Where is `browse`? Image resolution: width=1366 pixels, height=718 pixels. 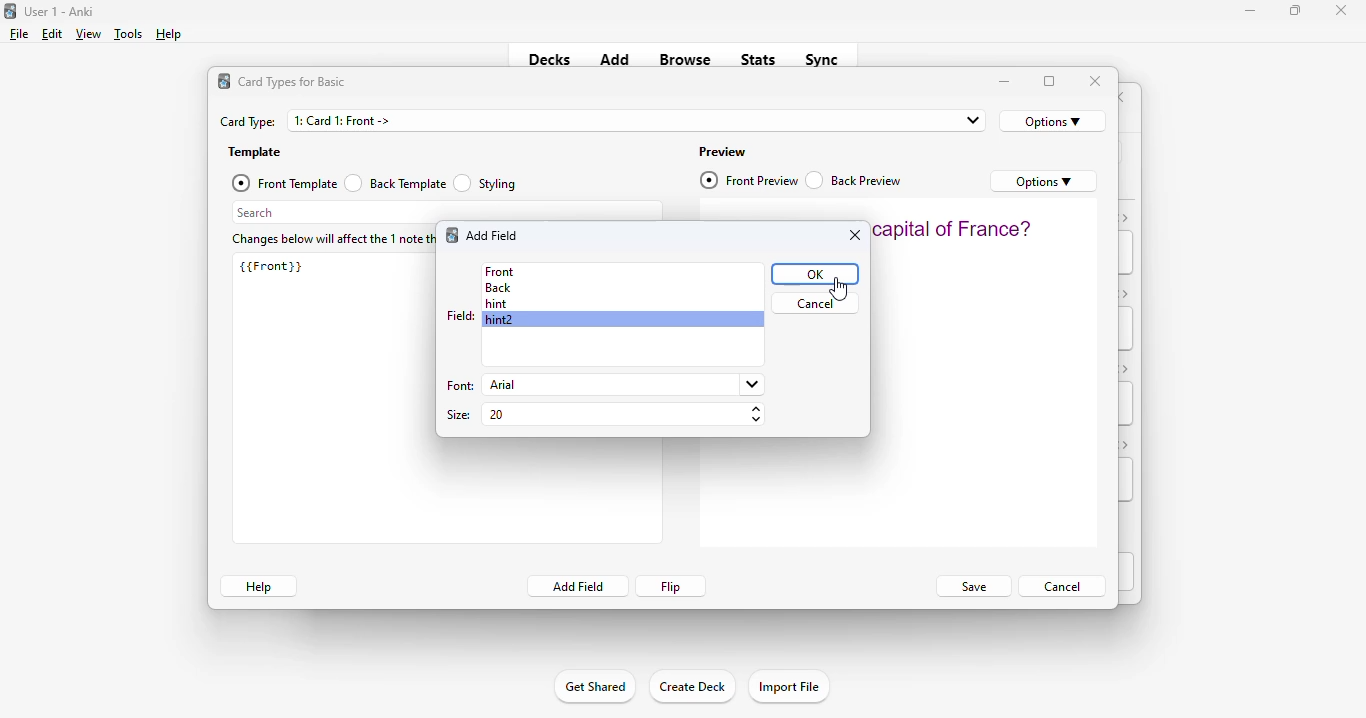 browse is located at coordinates (685, 59).